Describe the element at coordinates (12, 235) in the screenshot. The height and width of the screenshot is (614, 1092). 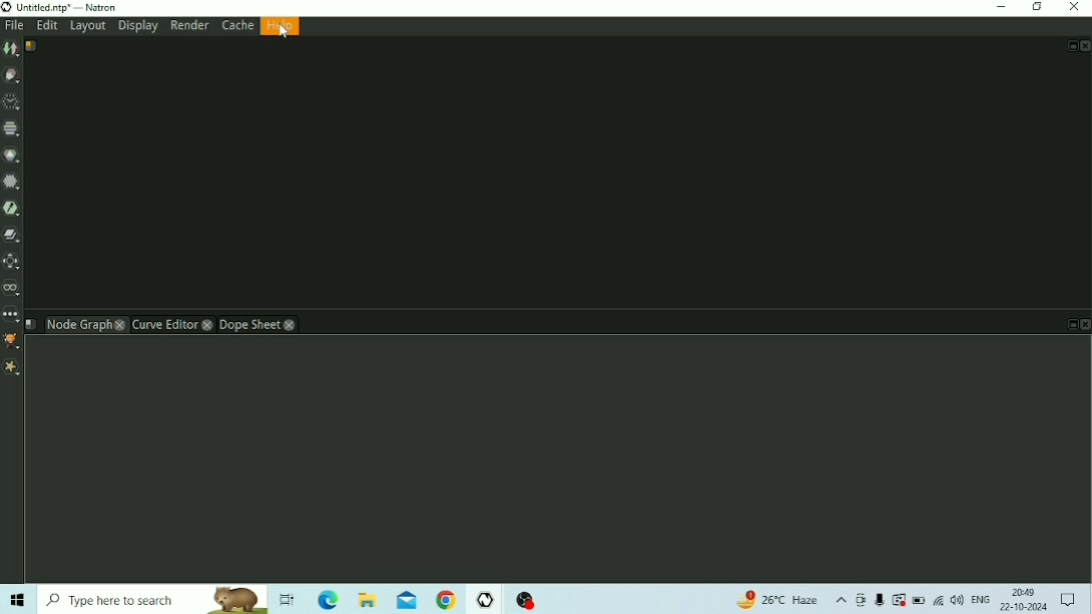
I see `Merge` at that location.